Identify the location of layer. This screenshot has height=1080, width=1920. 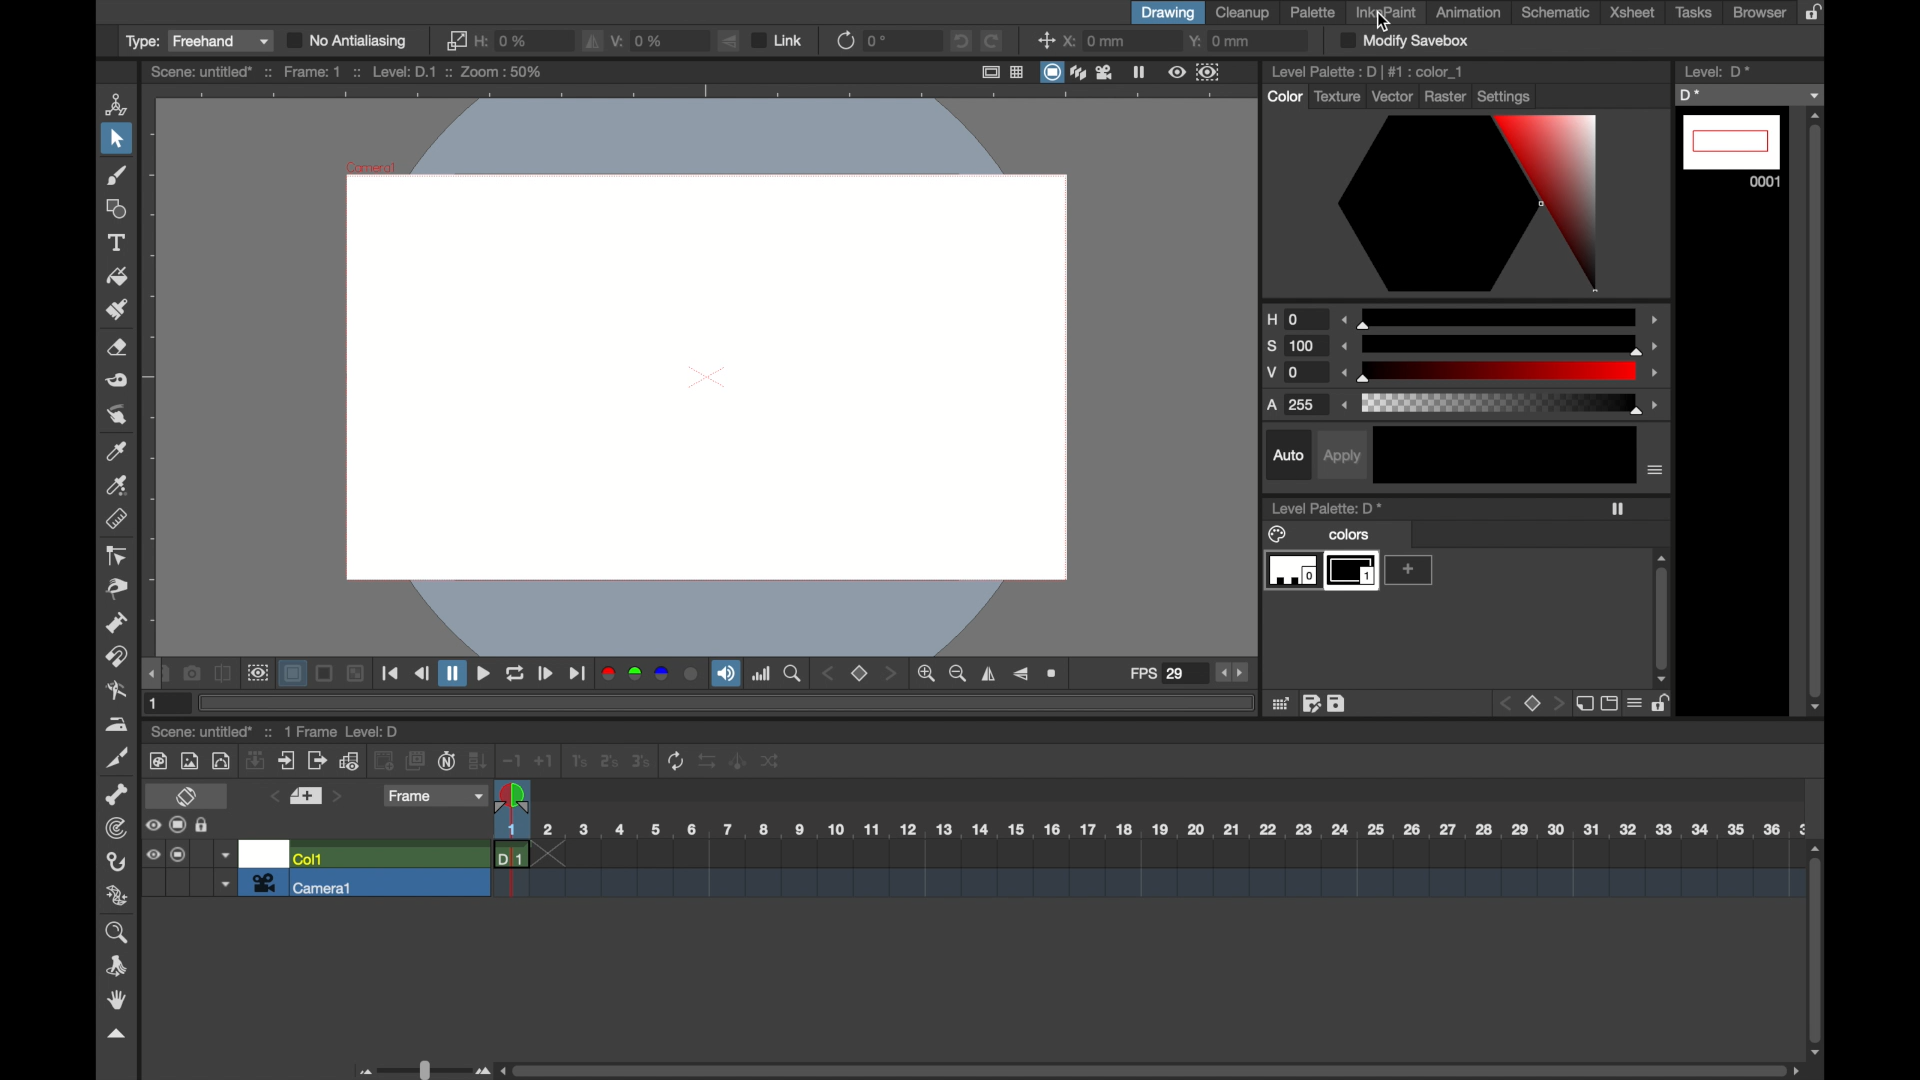
(292, 673).